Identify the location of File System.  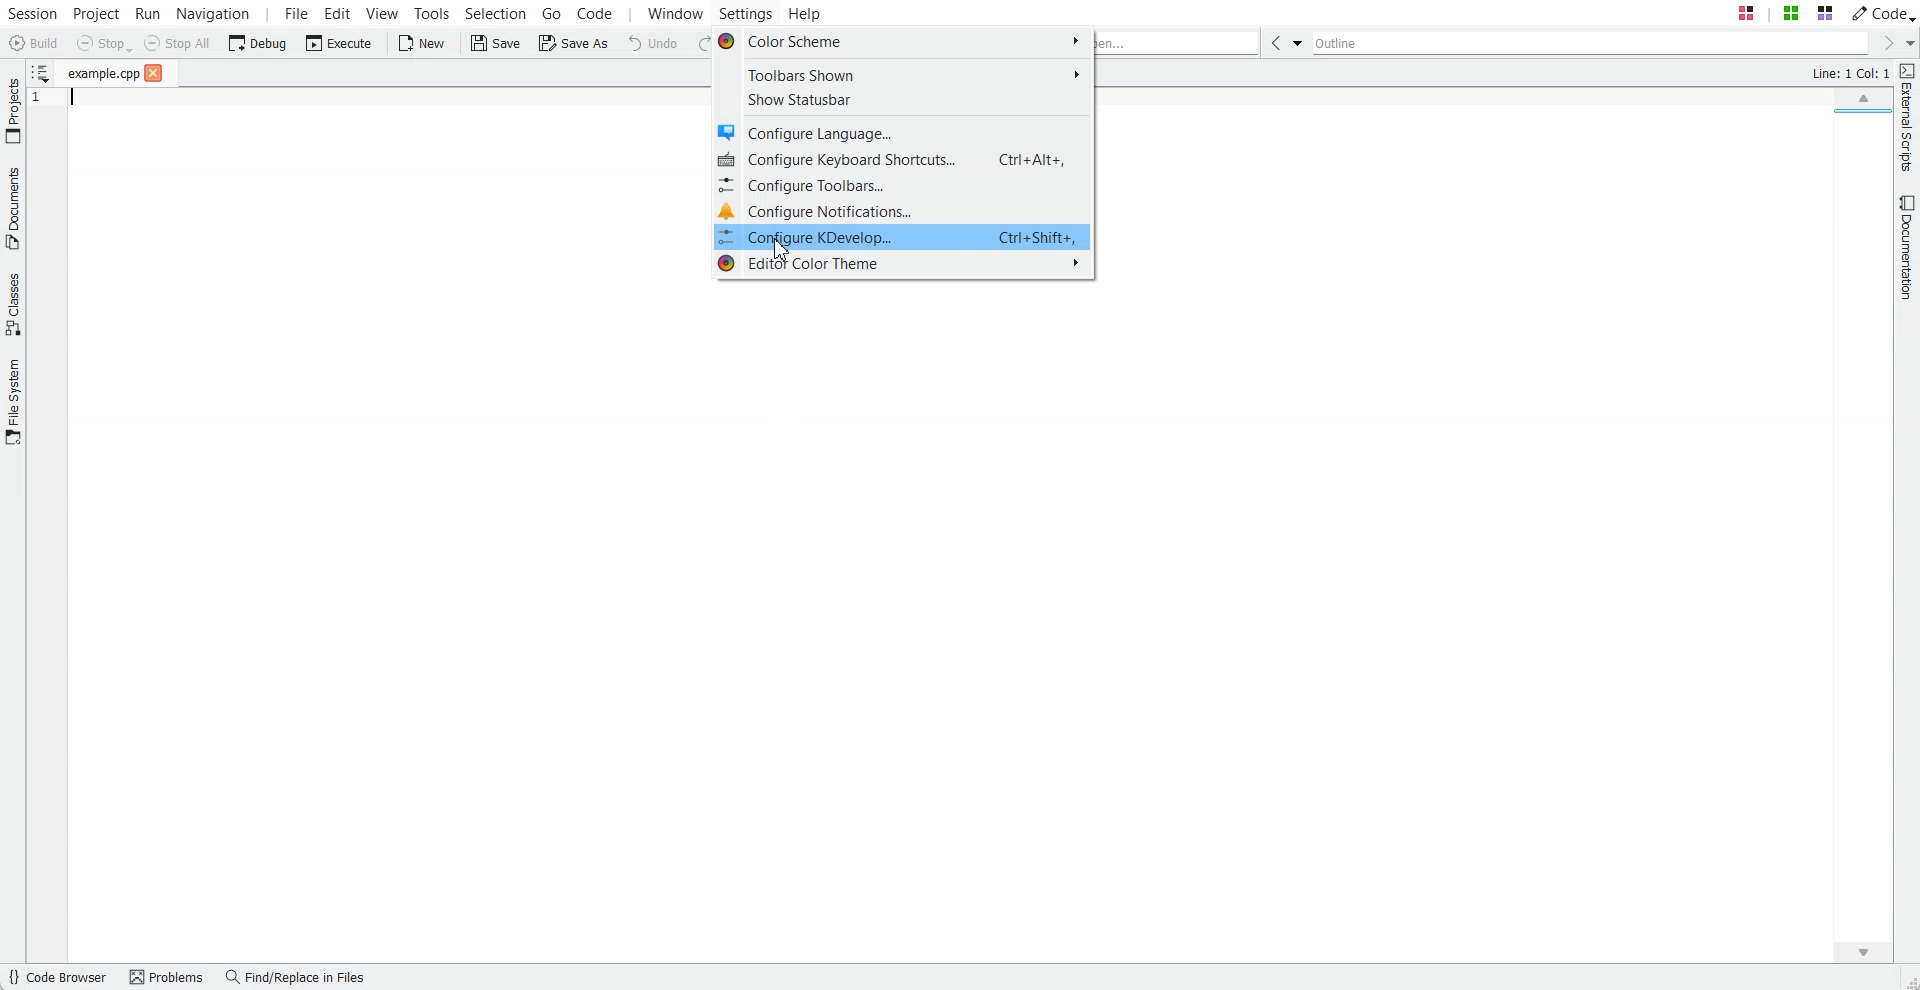
(13, 402).